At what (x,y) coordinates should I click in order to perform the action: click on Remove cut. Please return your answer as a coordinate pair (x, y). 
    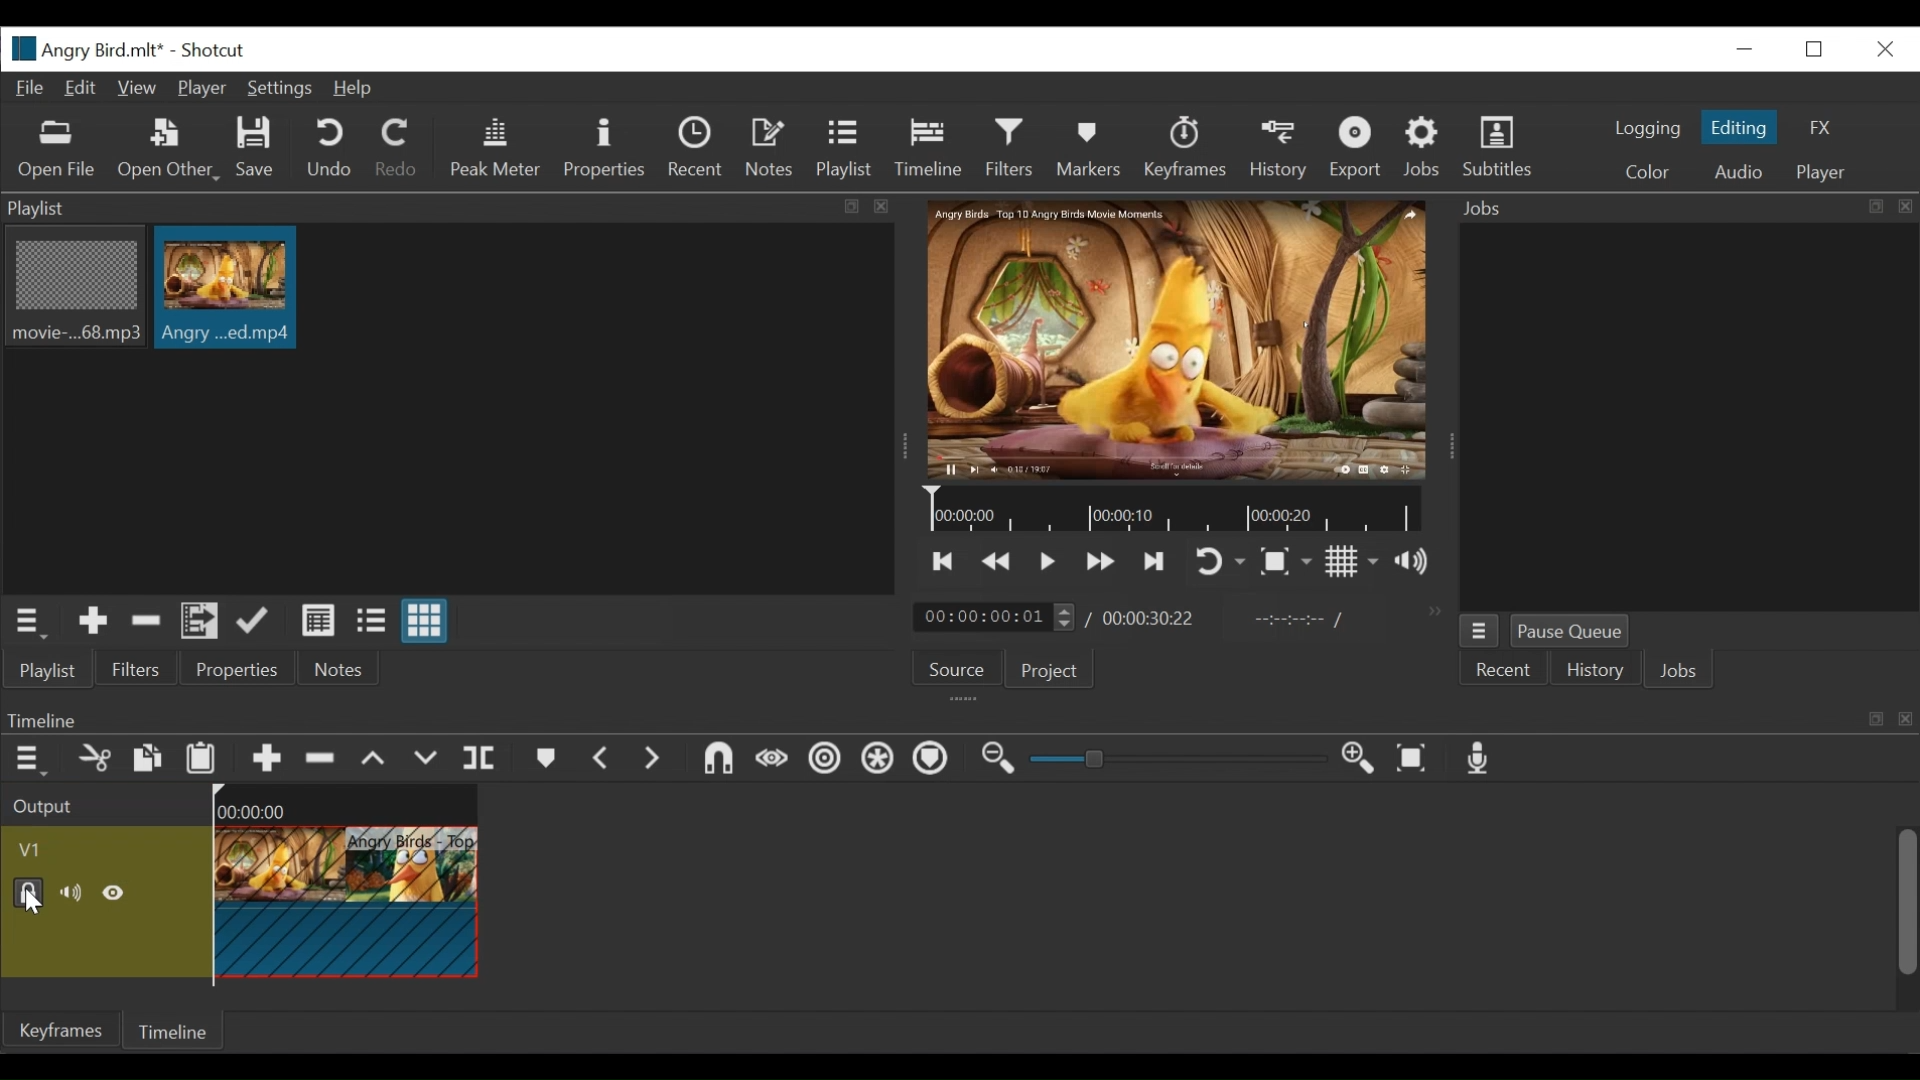
    Looking at the image, I should click on (146, 622).